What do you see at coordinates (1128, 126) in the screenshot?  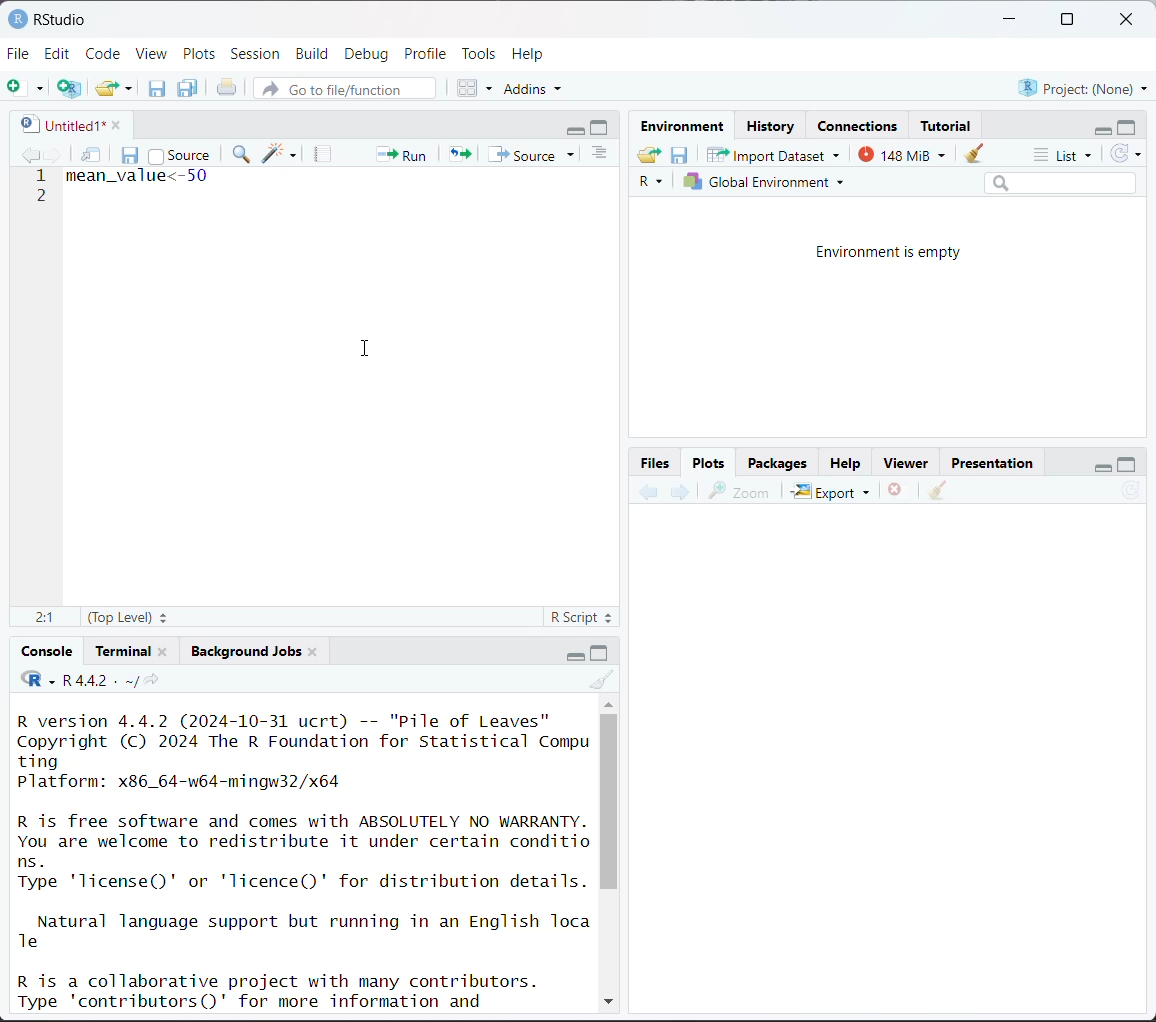 I see `maximize` at bounding box center [1128, 126].